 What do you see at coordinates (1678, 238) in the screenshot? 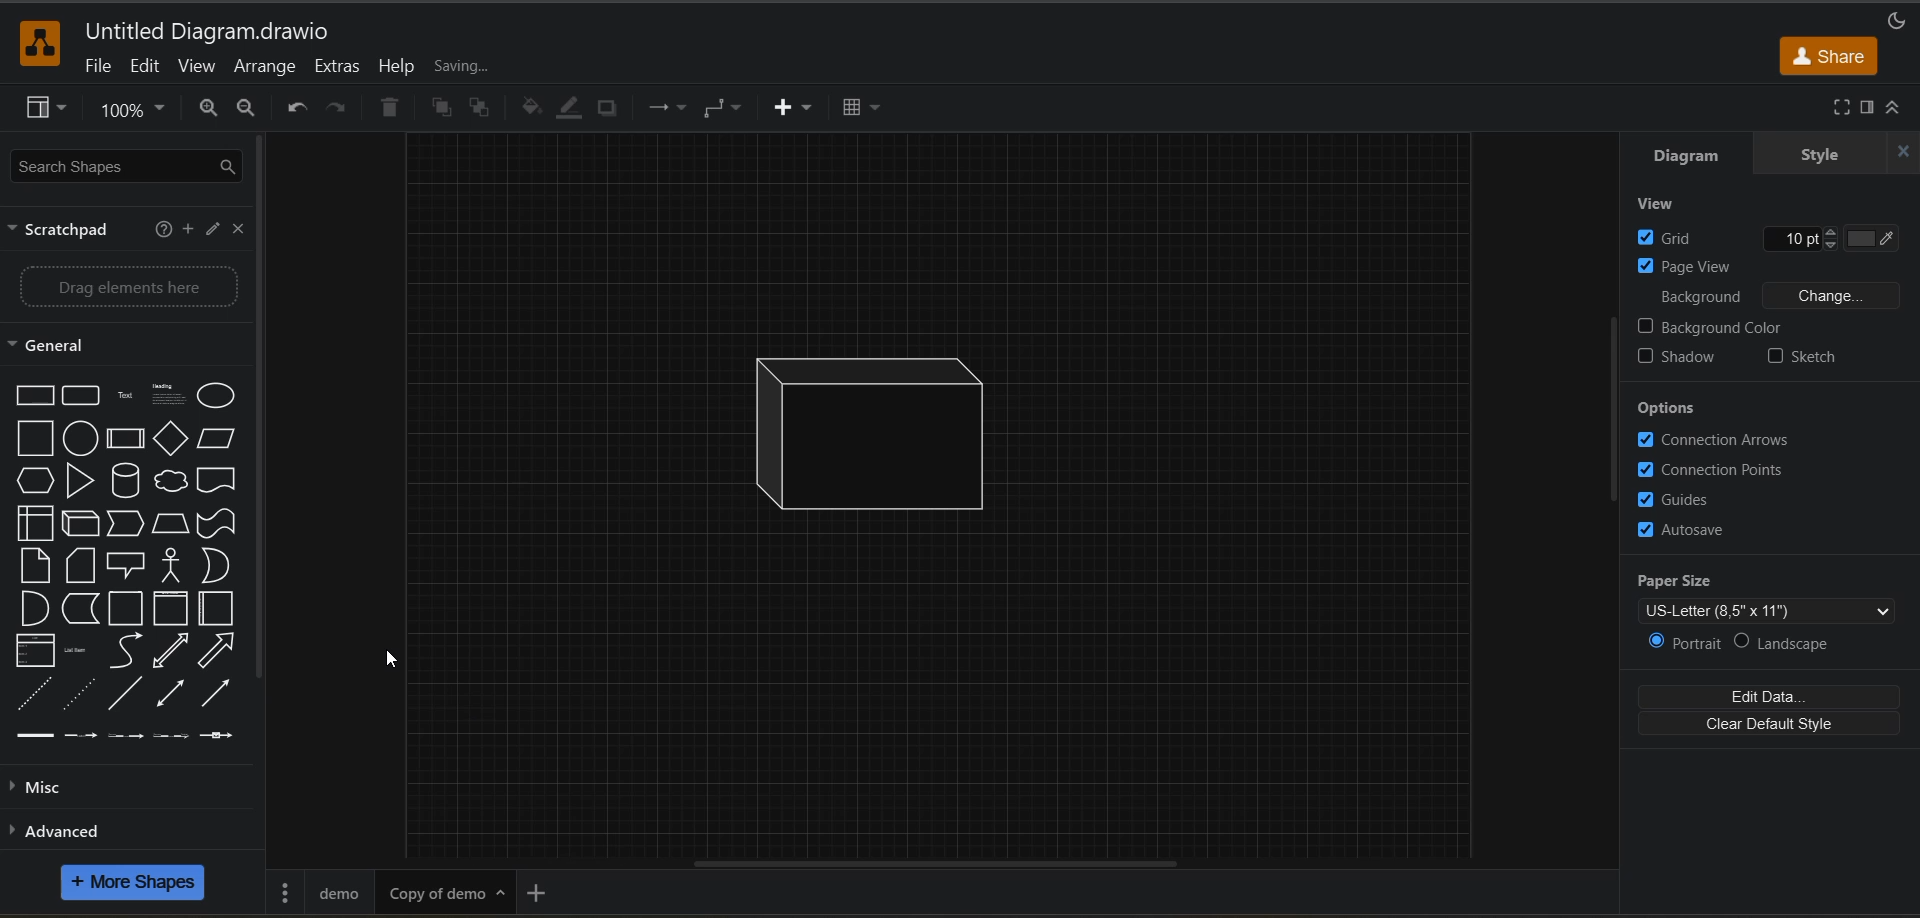
I see `grid` at bounding box center [1678, 238].